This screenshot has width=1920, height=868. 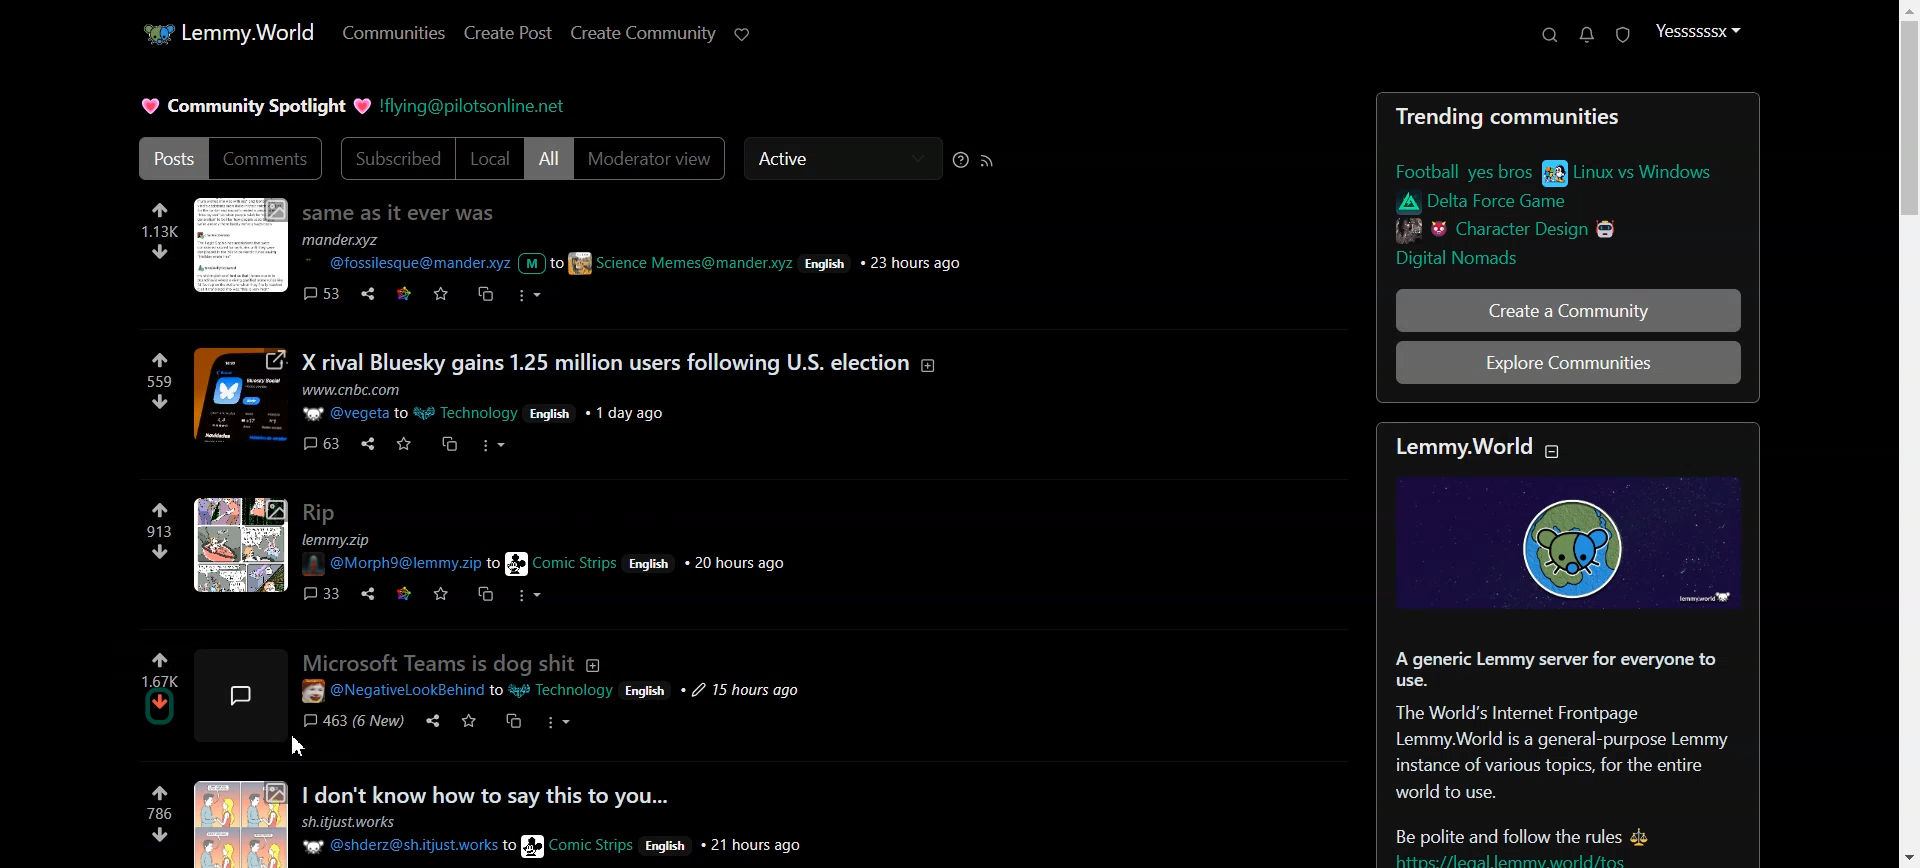 I want to click on text, so click(x=1490, y=447).